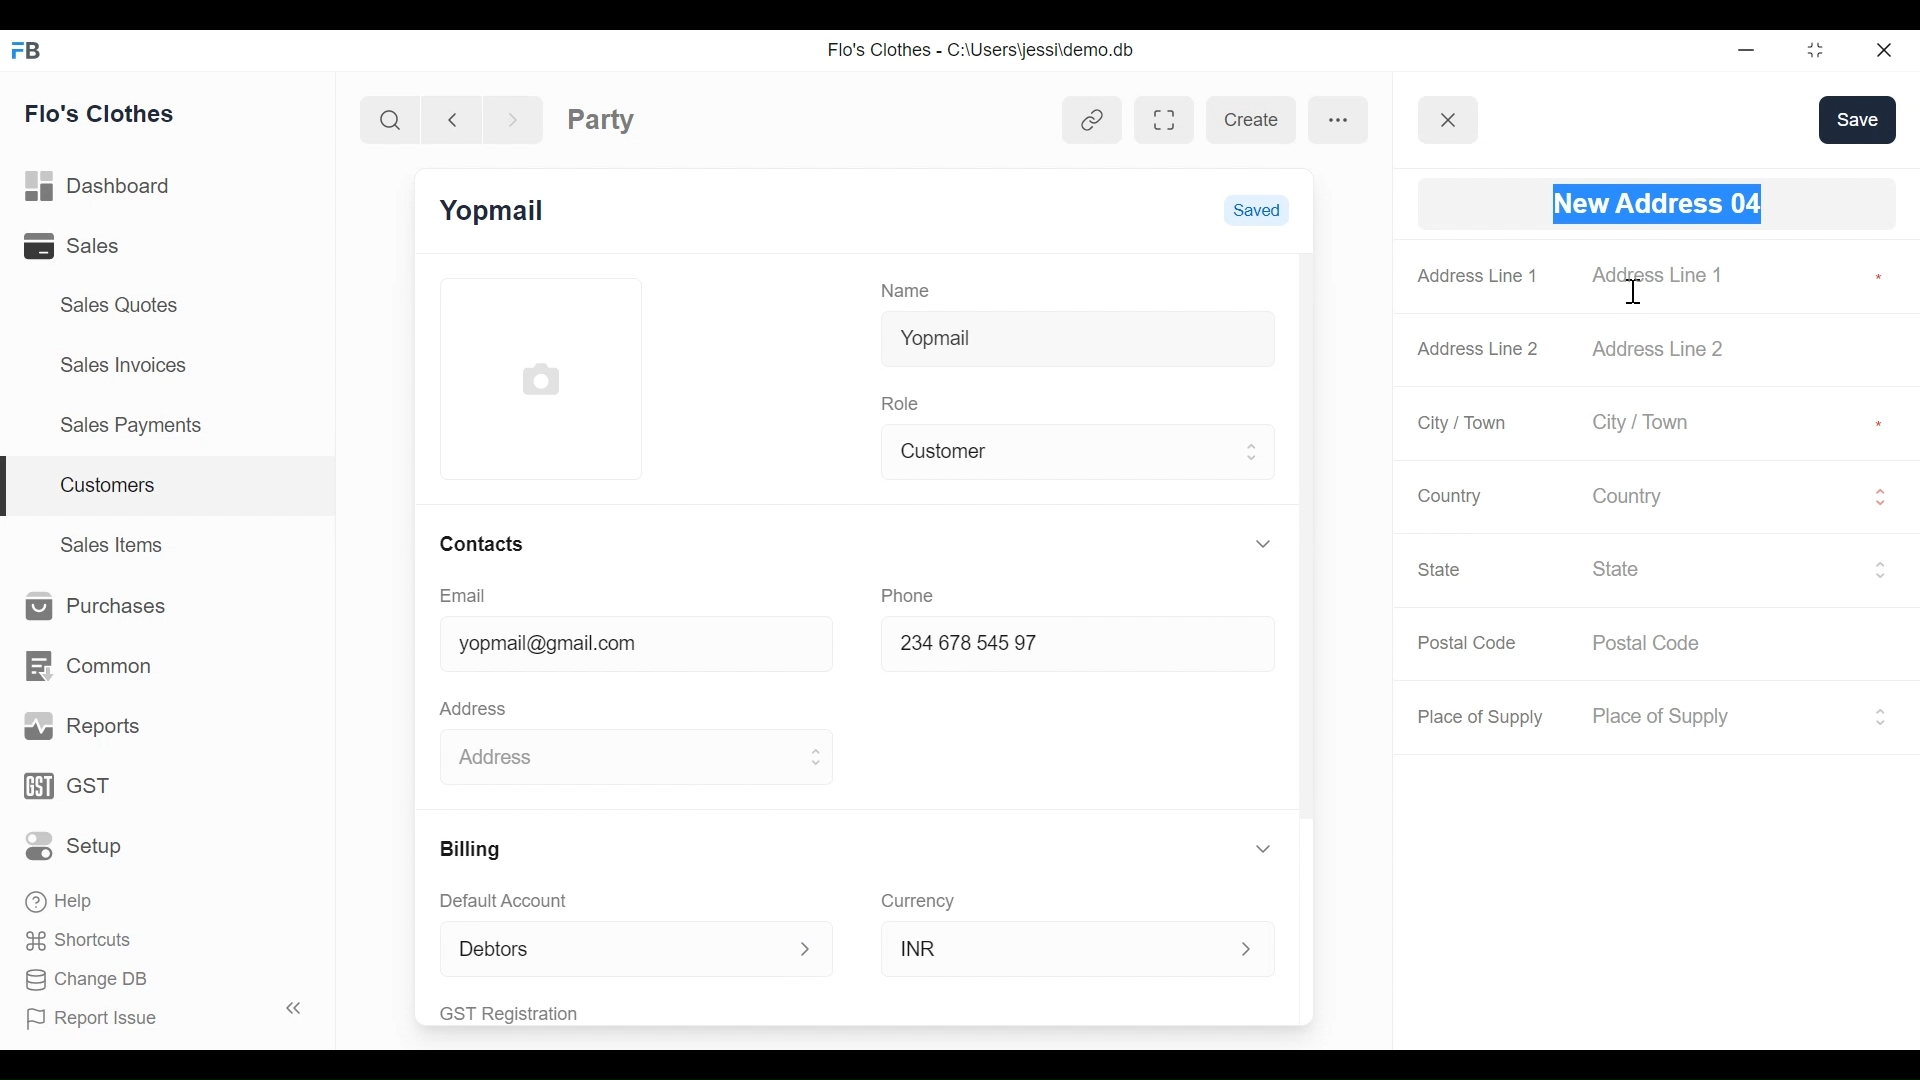 The image size is (1920, 1080). Describe the element at coordinates (478, 706) in the screenshot. I see `Address` at that location.